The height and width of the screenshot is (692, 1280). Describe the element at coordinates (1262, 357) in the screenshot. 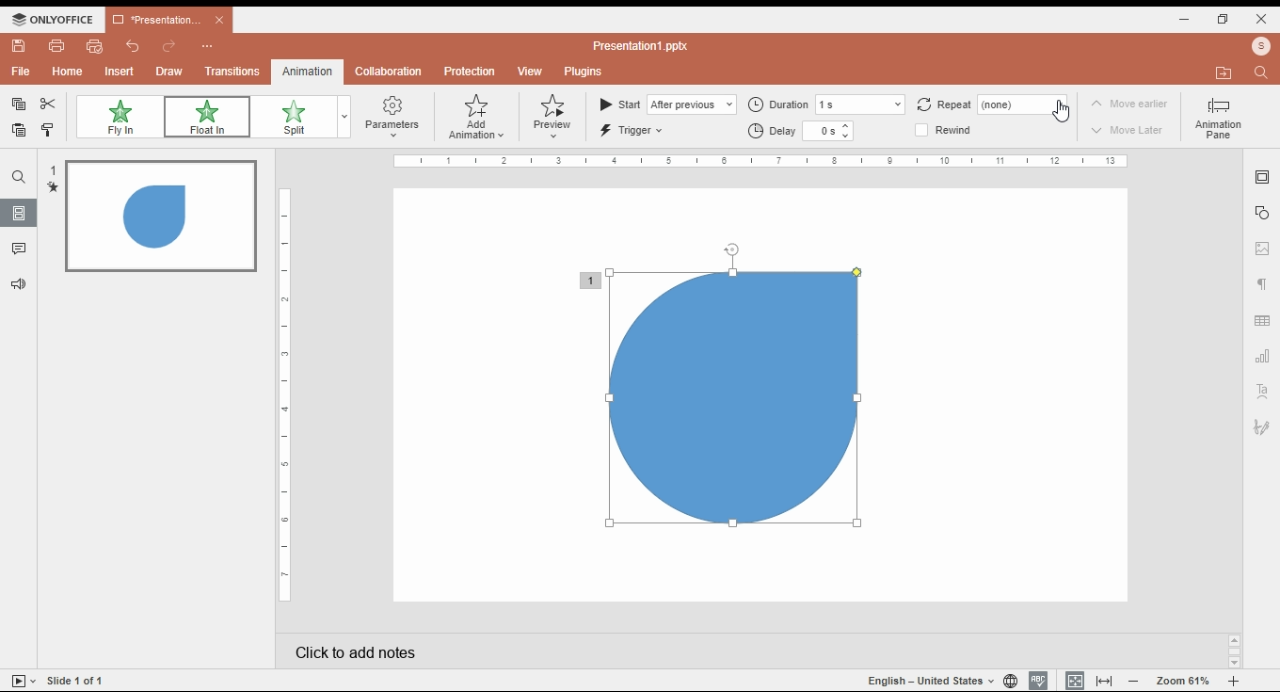

I see `chart settings` at that location.